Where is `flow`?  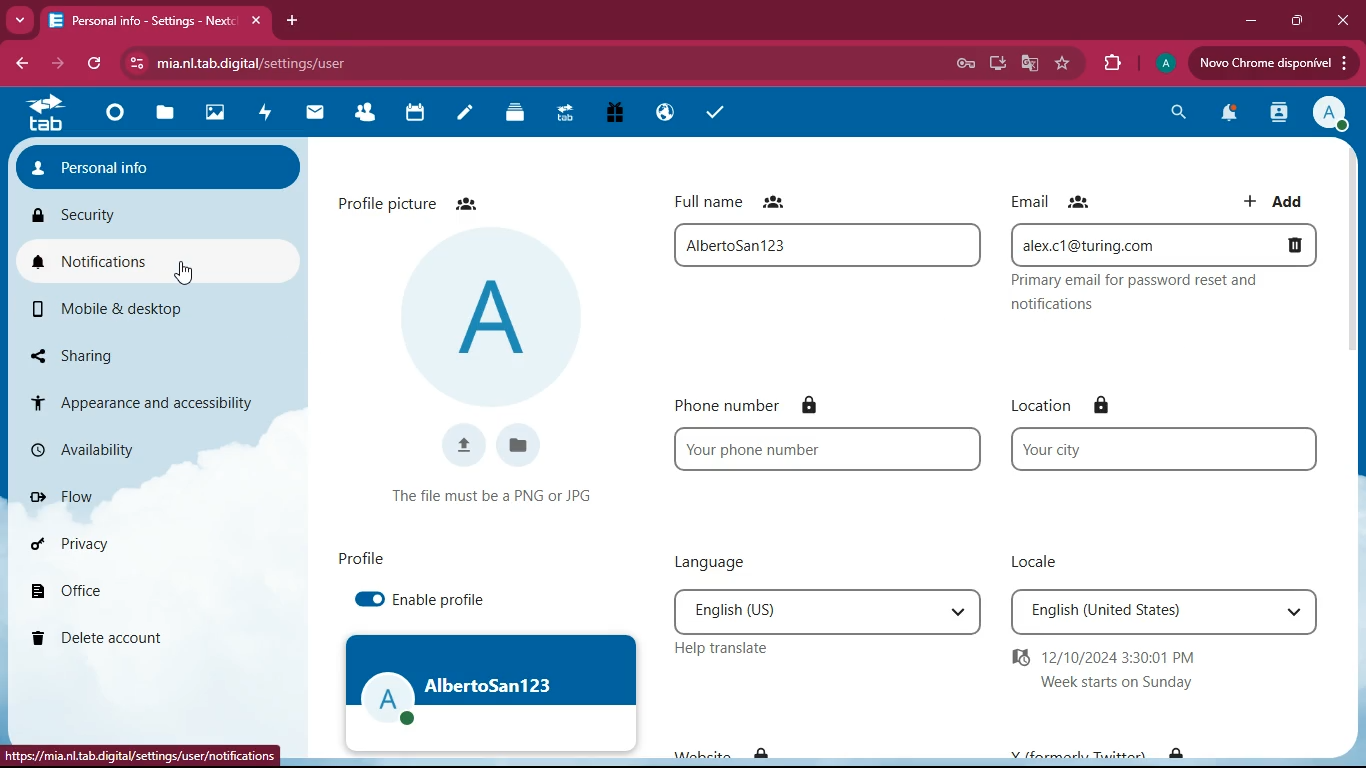 flow is located at coordinates (65, 493).